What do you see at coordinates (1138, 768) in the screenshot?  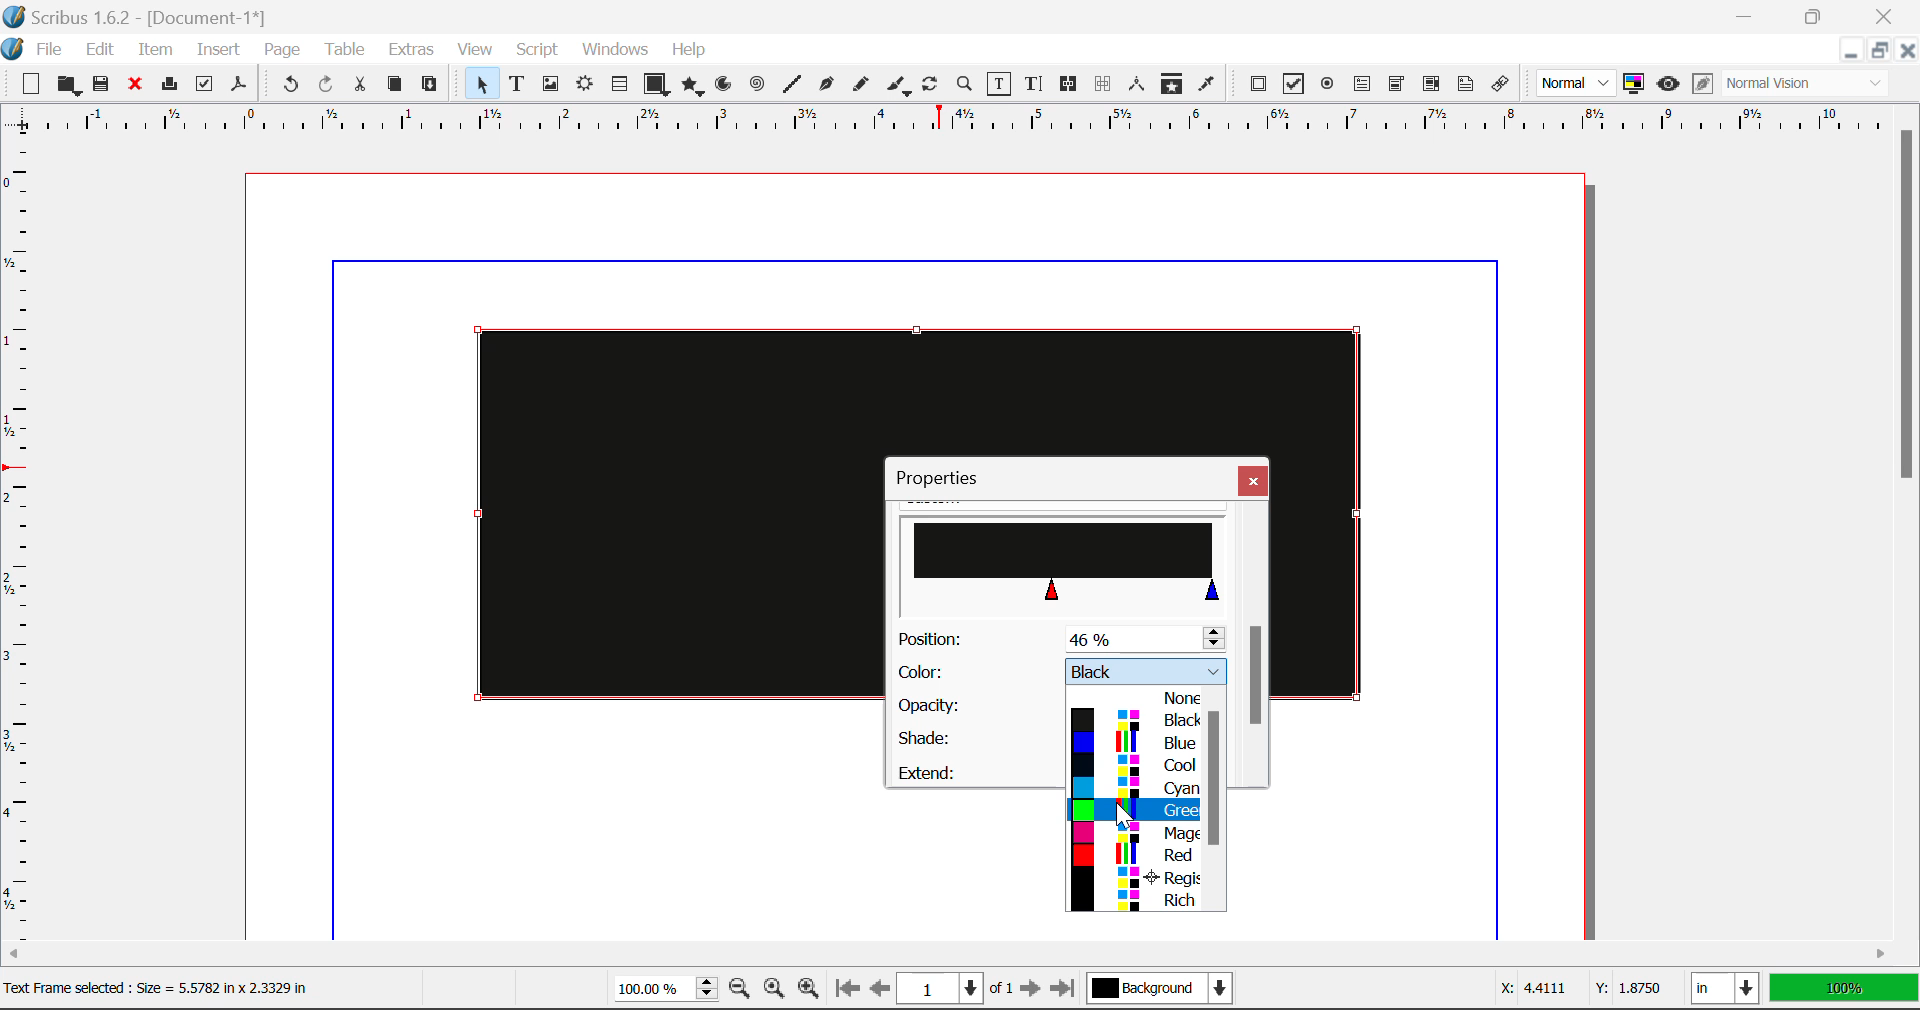 I see `Cool Blue` at bounding box center [1138, 768].